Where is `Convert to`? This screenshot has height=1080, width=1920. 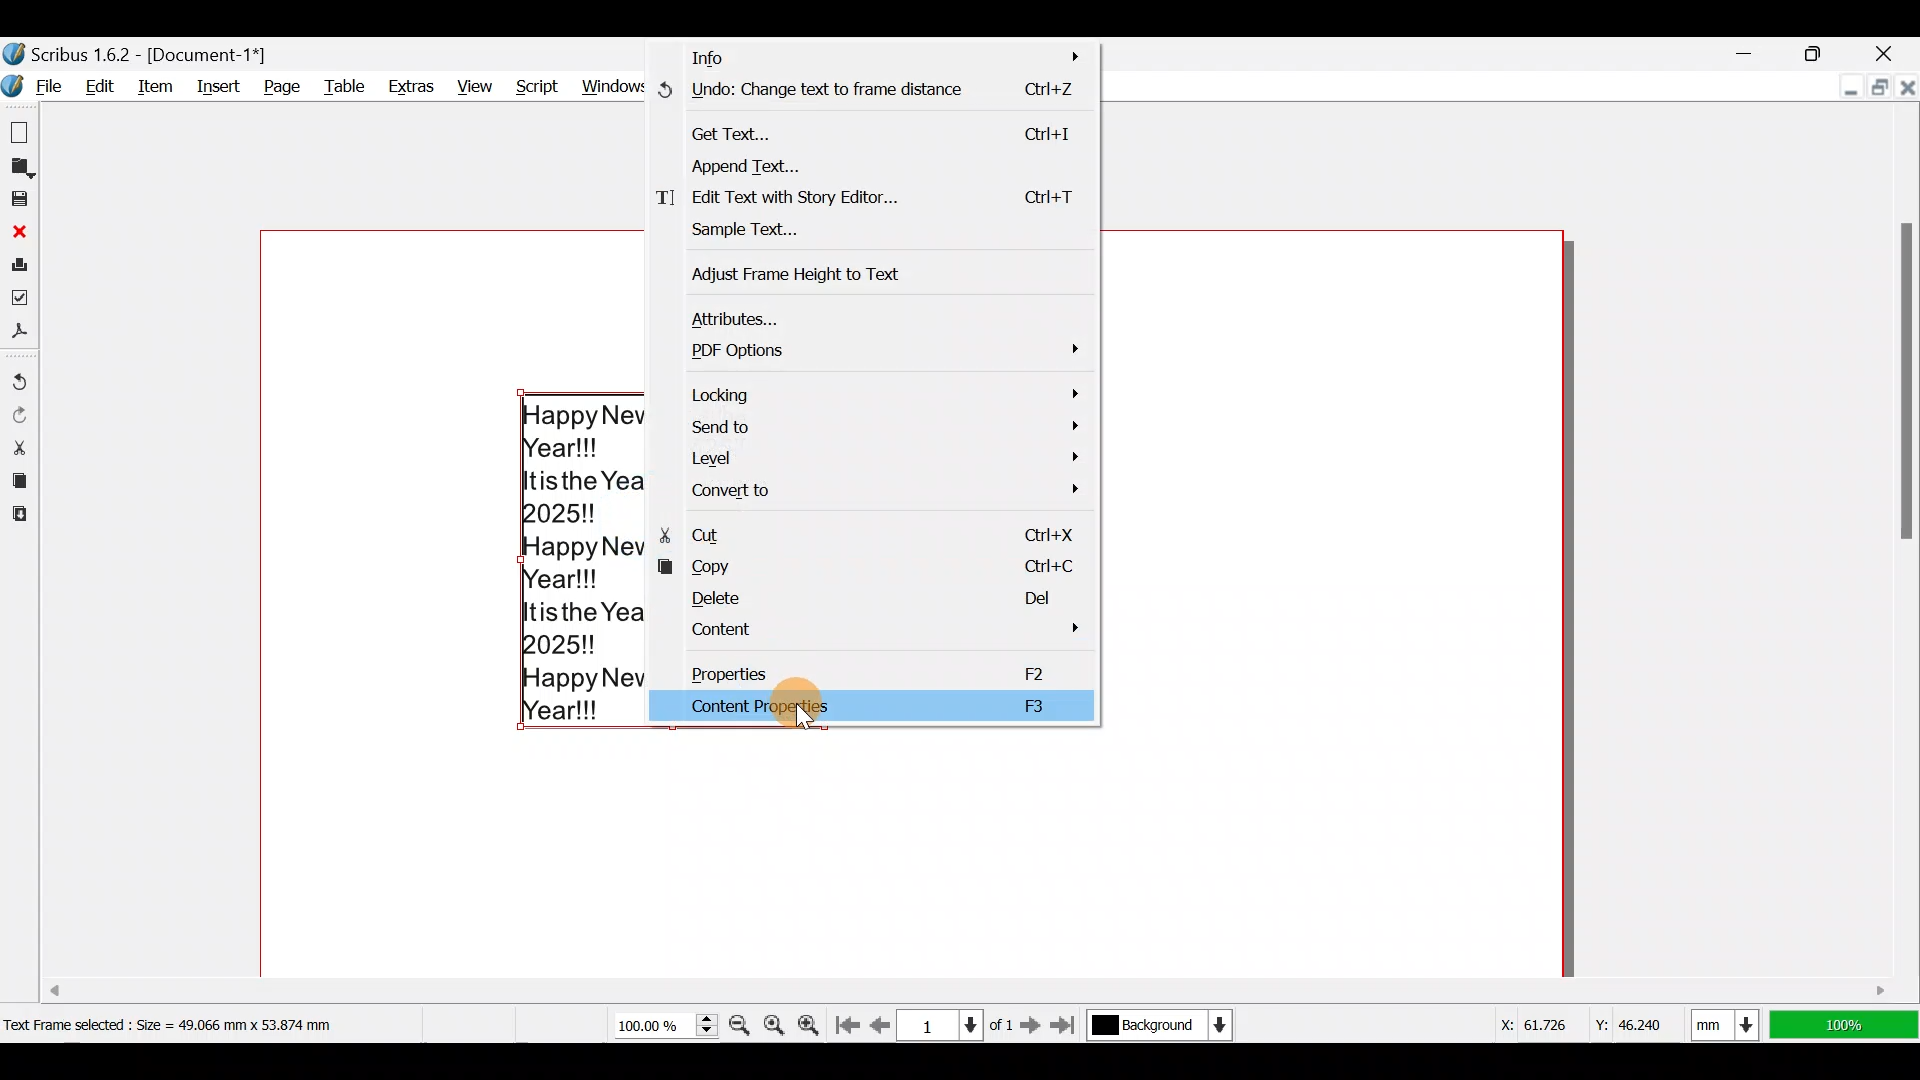 Convert to is located at coordinates (875, 491).